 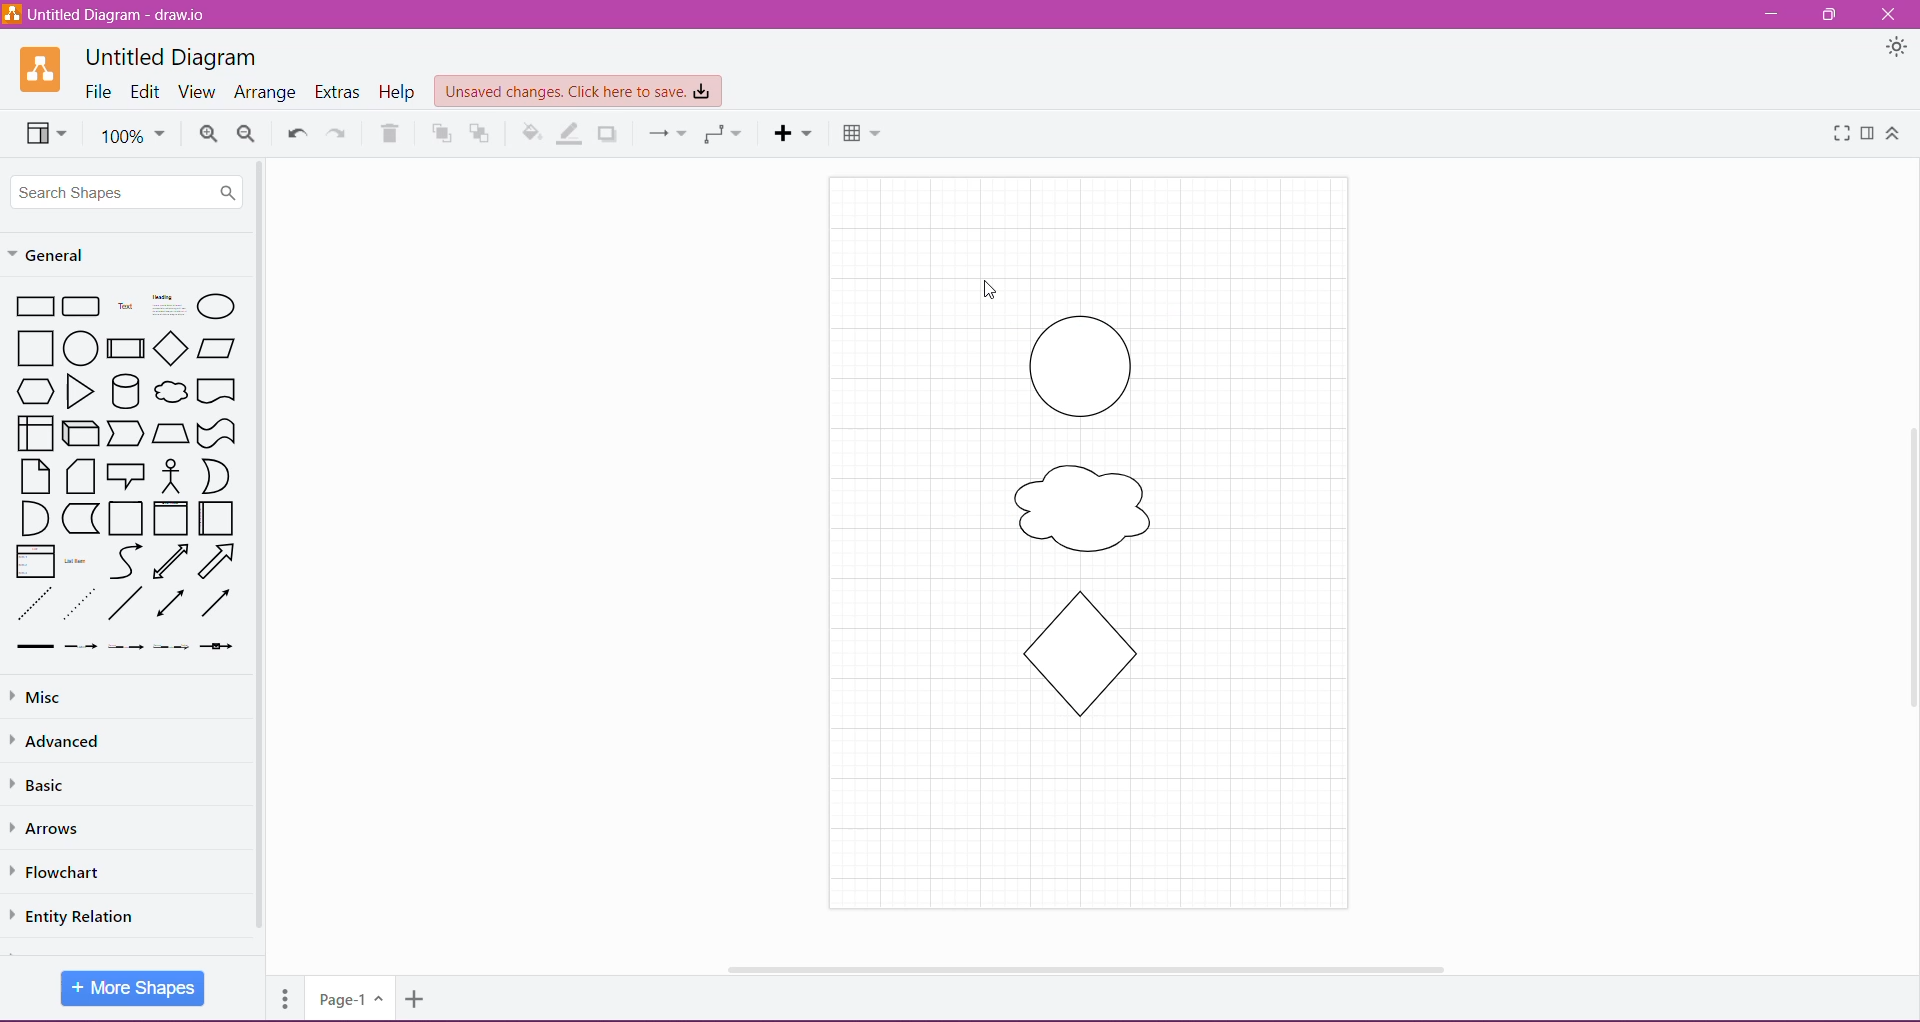 I want to click on Misc, so click(x=39, y=698).